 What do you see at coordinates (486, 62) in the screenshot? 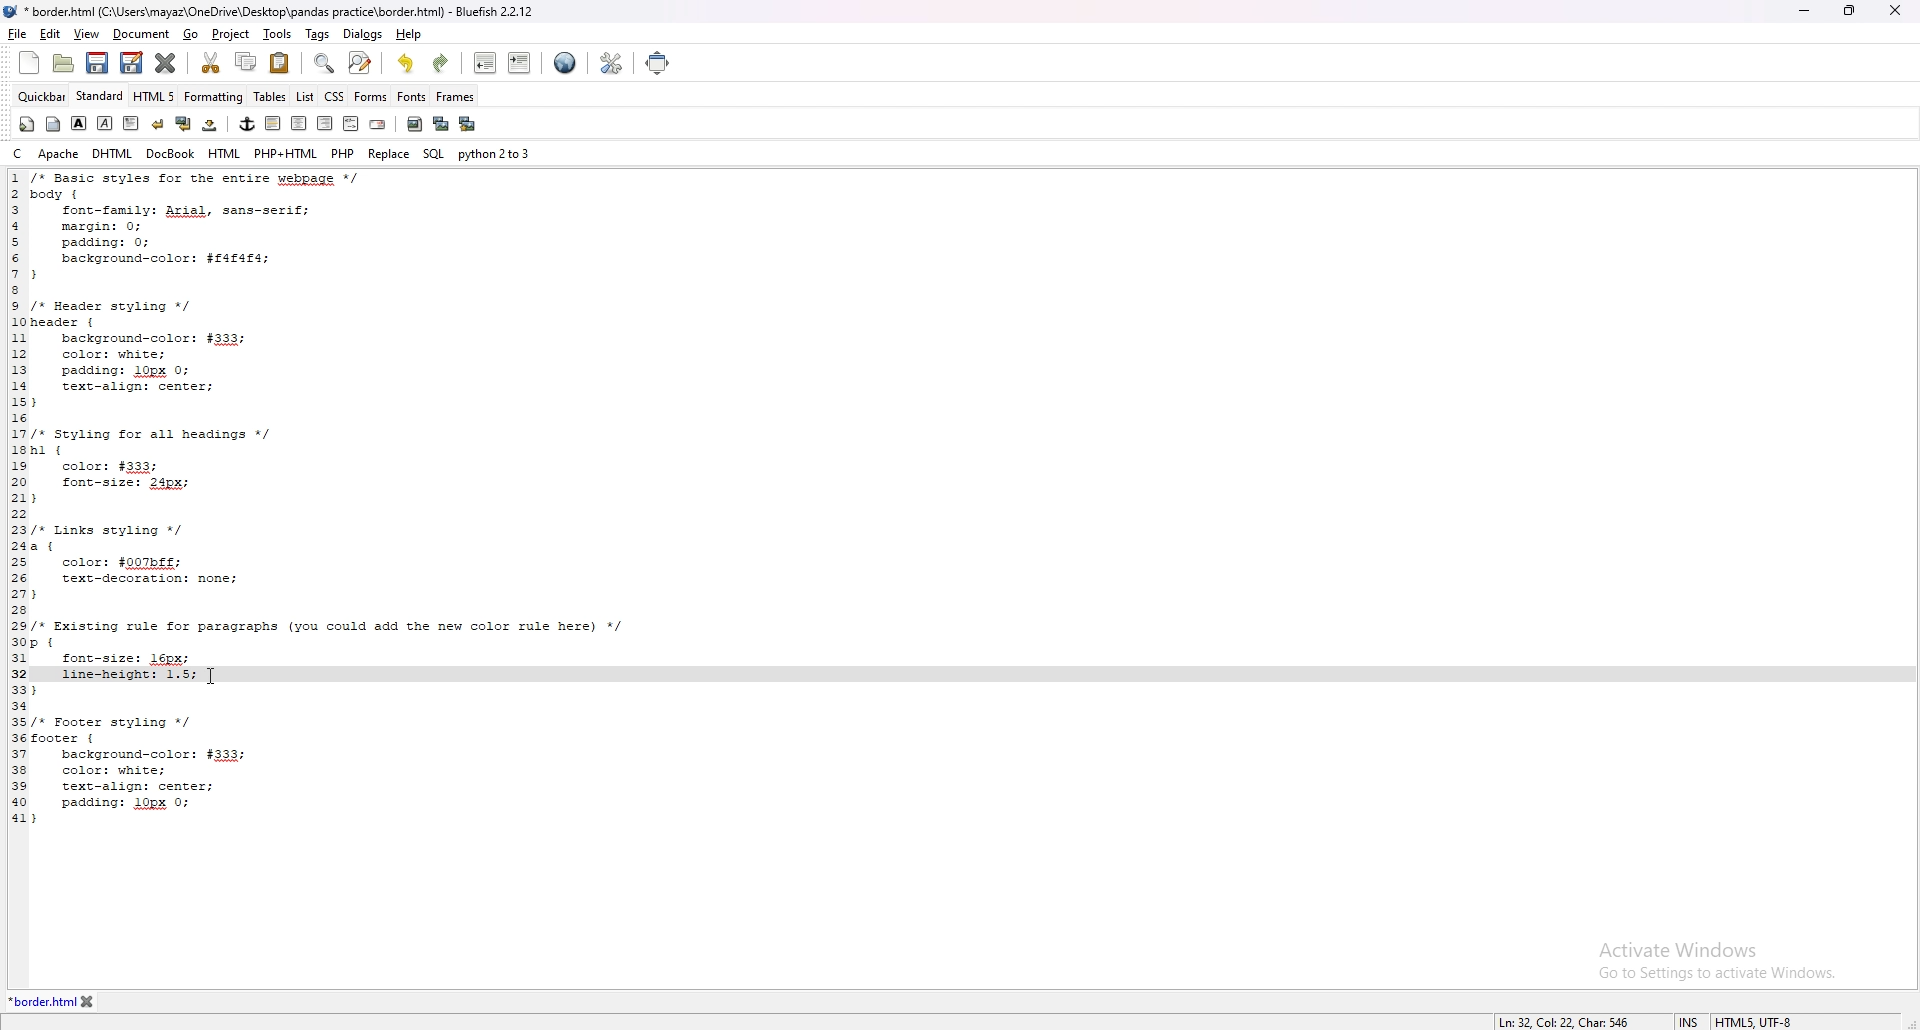
I see `unindent` at bounding box center [486, 62].